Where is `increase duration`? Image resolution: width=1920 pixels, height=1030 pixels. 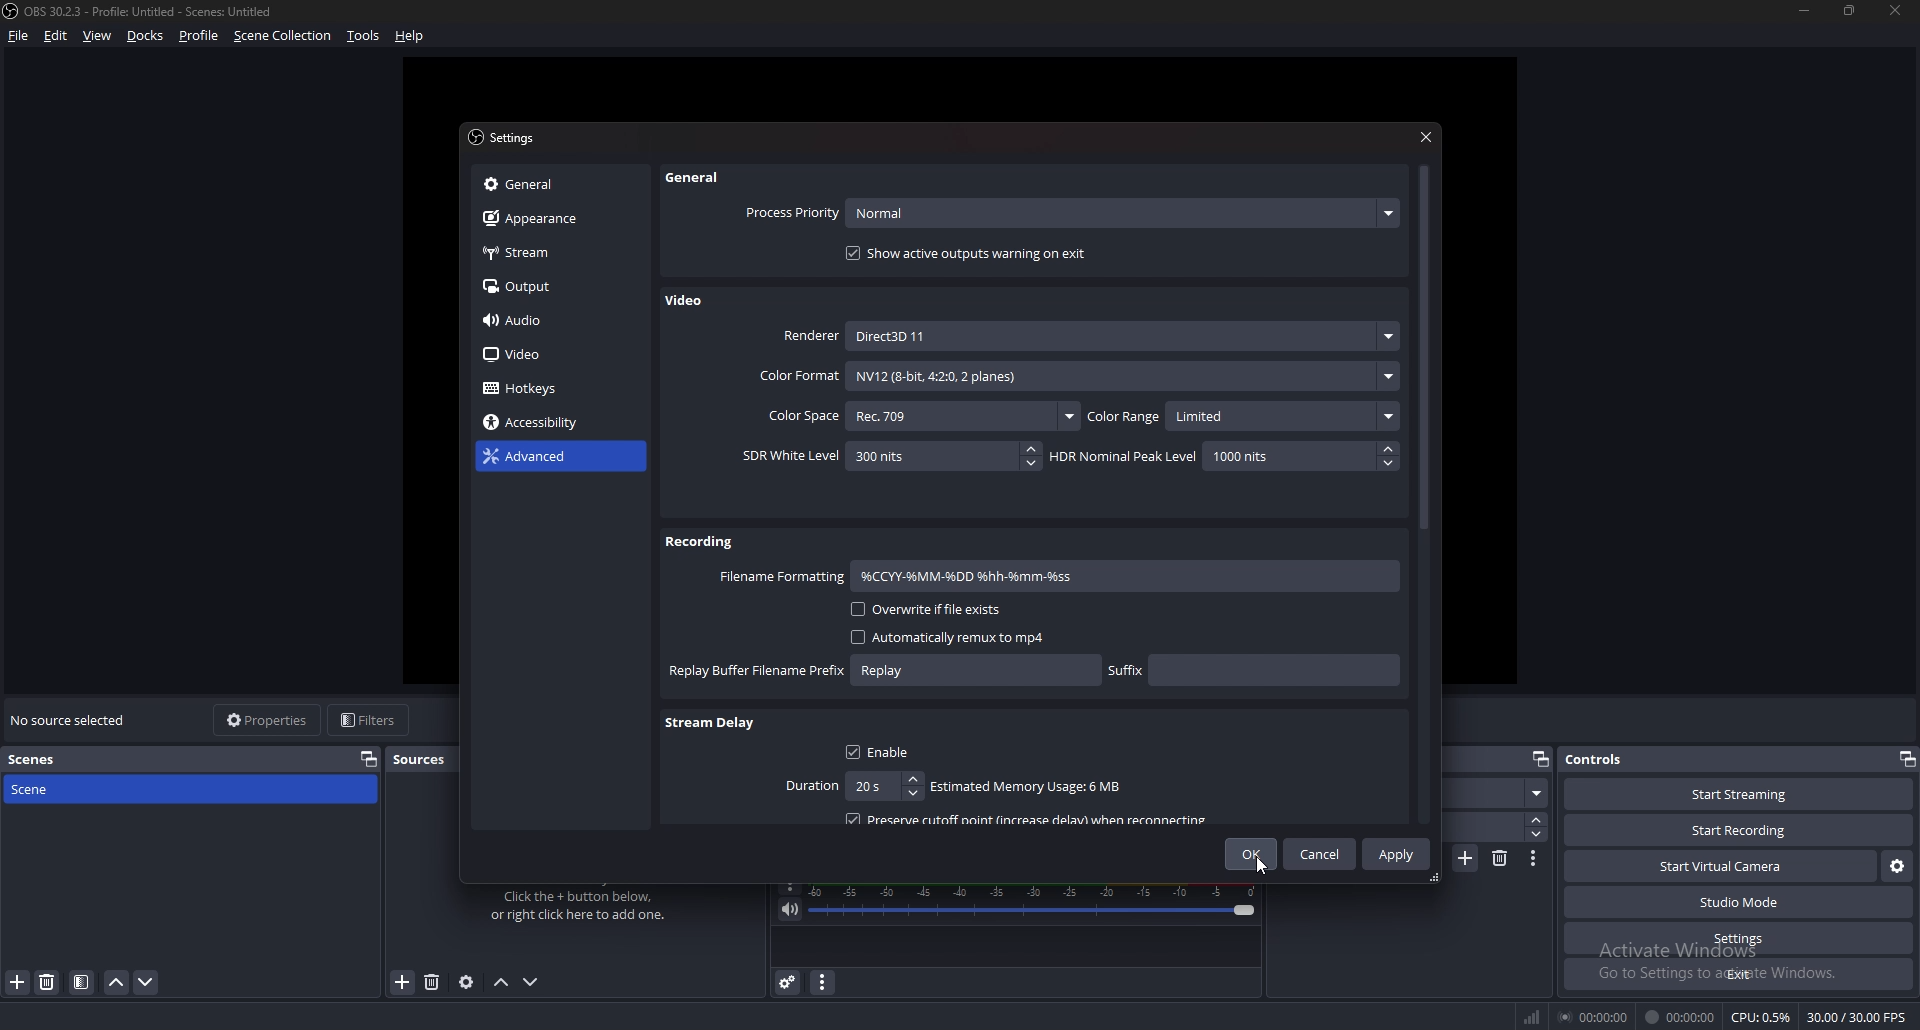 increase duration is located at coordinates (1537, 820).